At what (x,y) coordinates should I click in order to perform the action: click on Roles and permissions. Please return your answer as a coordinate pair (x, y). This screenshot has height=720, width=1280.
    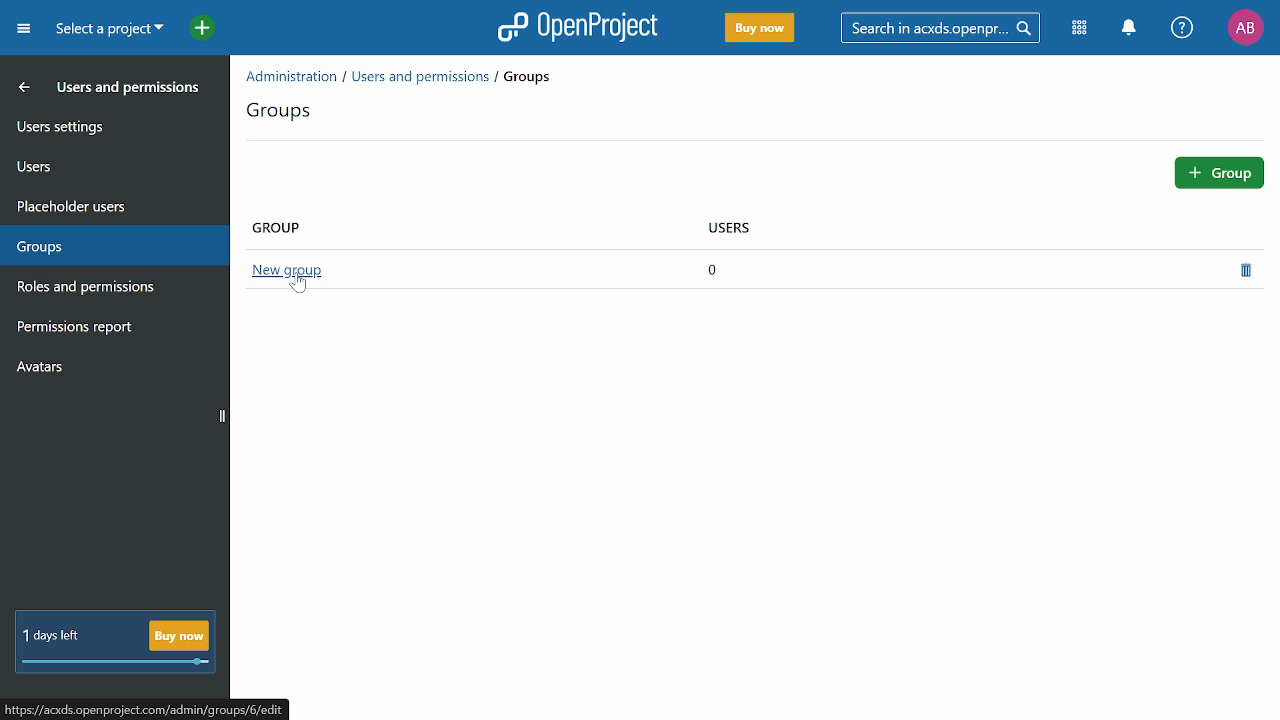
    Looking at the image, I should click on (103, 289).